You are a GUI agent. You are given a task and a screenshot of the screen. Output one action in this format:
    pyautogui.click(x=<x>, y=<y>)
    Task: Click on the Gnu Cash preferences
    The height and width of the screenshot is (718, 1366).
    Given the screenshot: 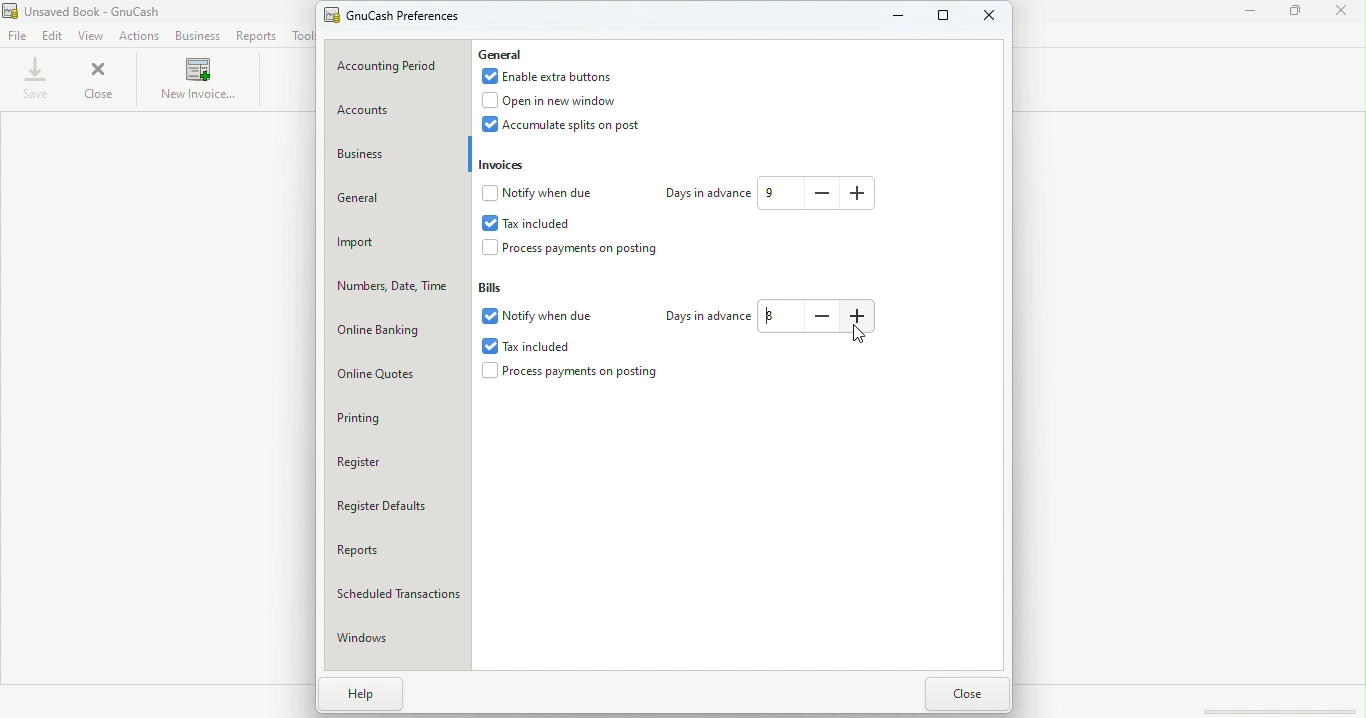 What is the action you would take?
    pyautogui.click(x=395, y=16)
    